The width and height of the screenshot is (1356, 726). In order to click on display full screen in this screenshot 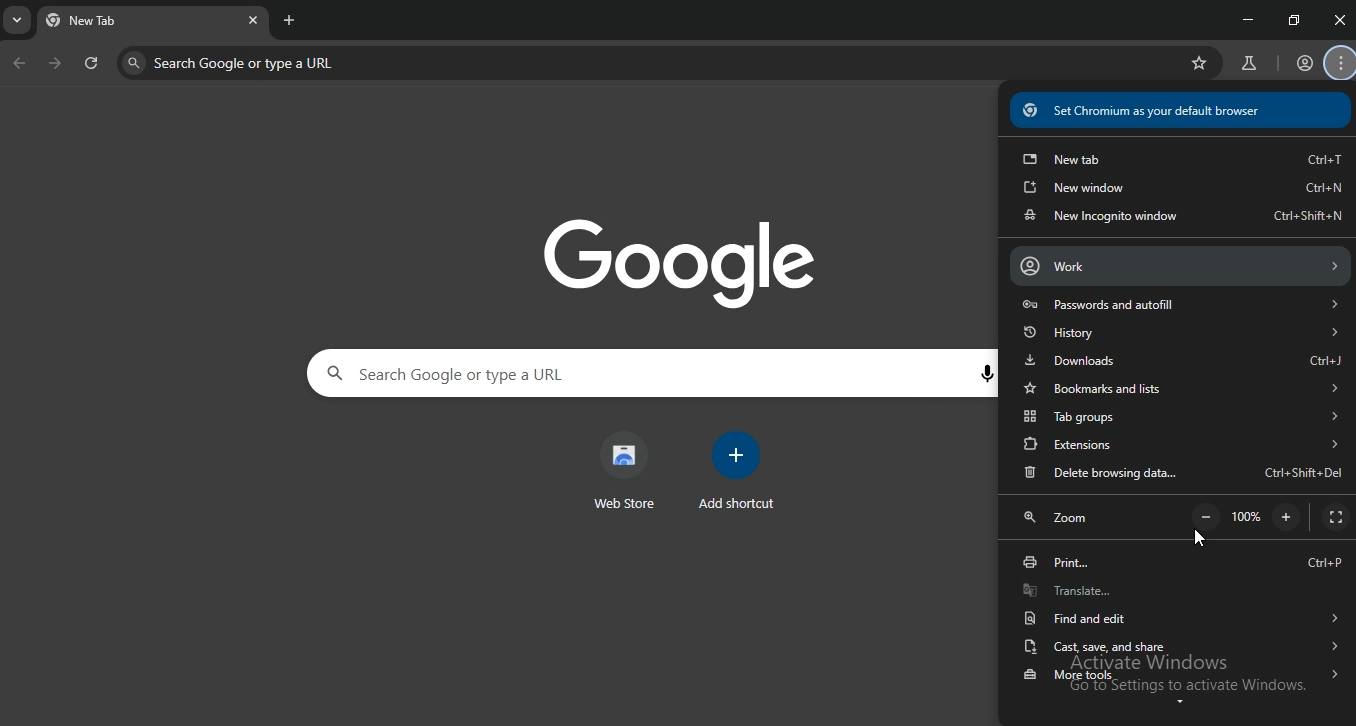, I will do `click(1336, 519)`.